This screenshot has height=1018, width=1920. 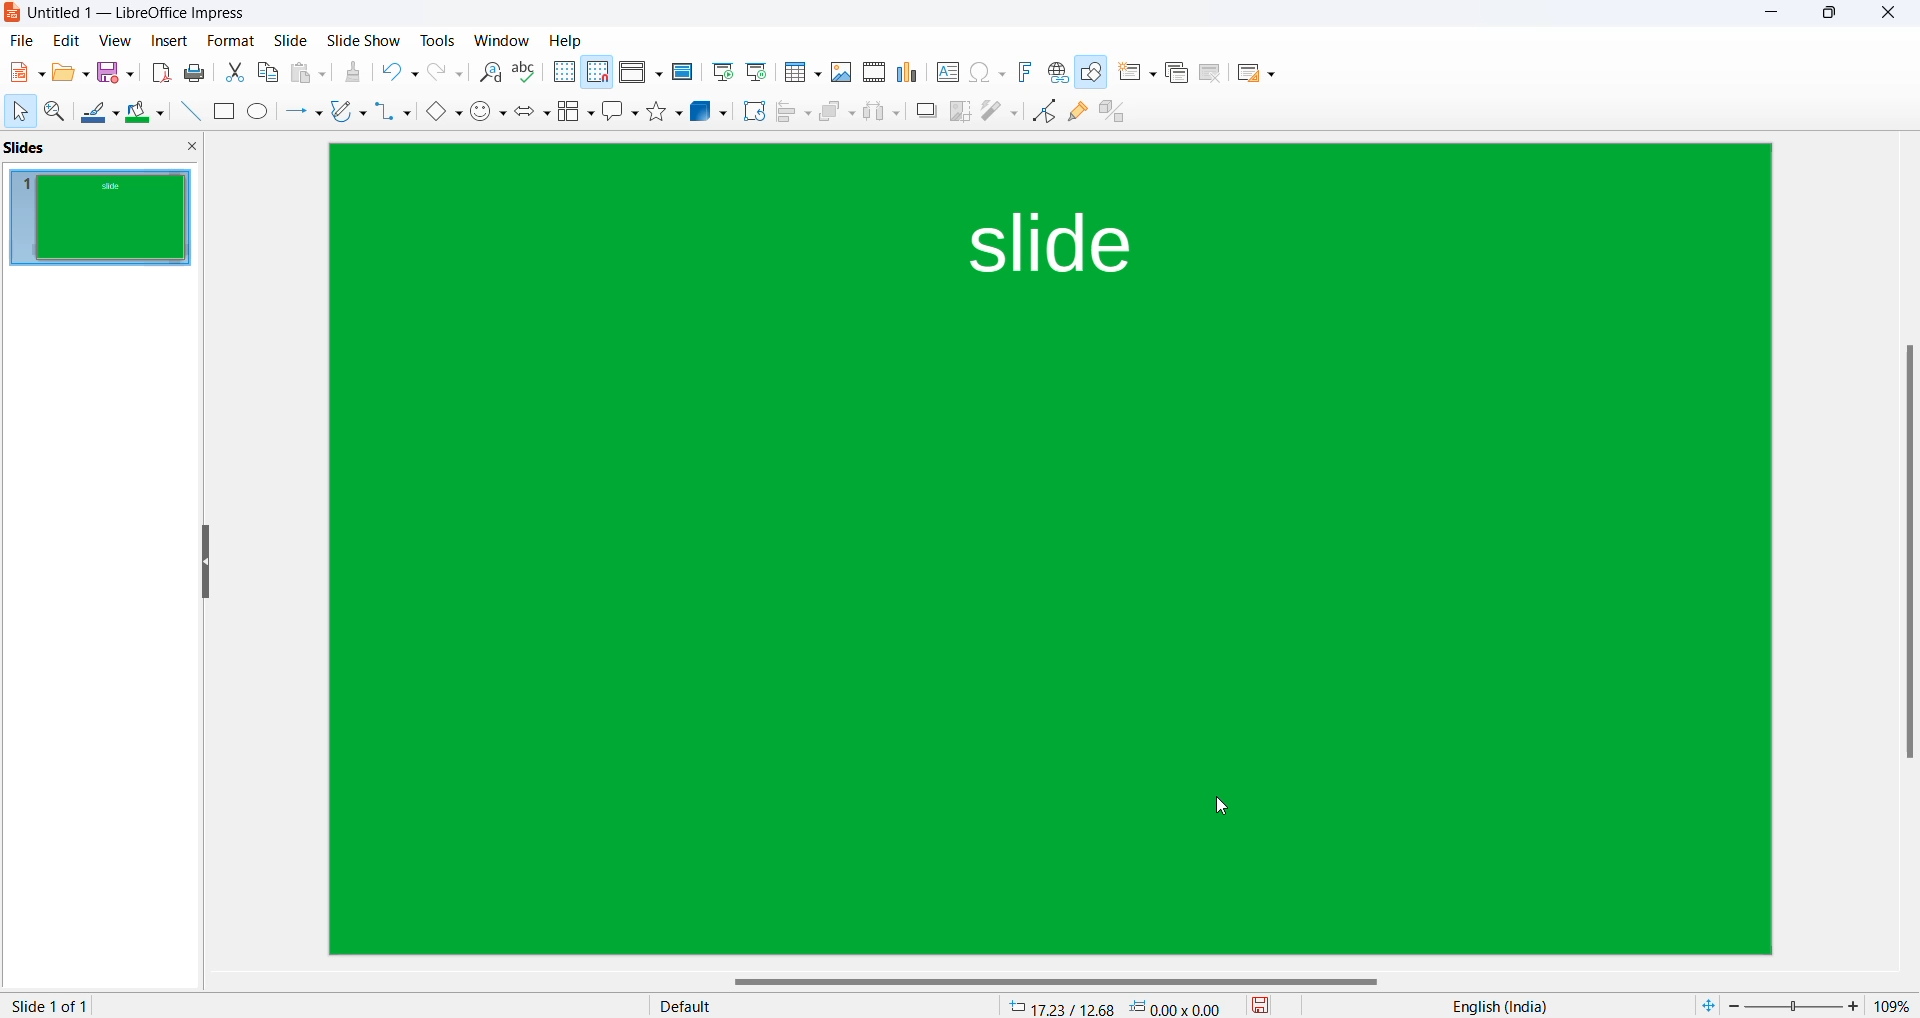 I want to click on copy options, so click(x=269, y=74).